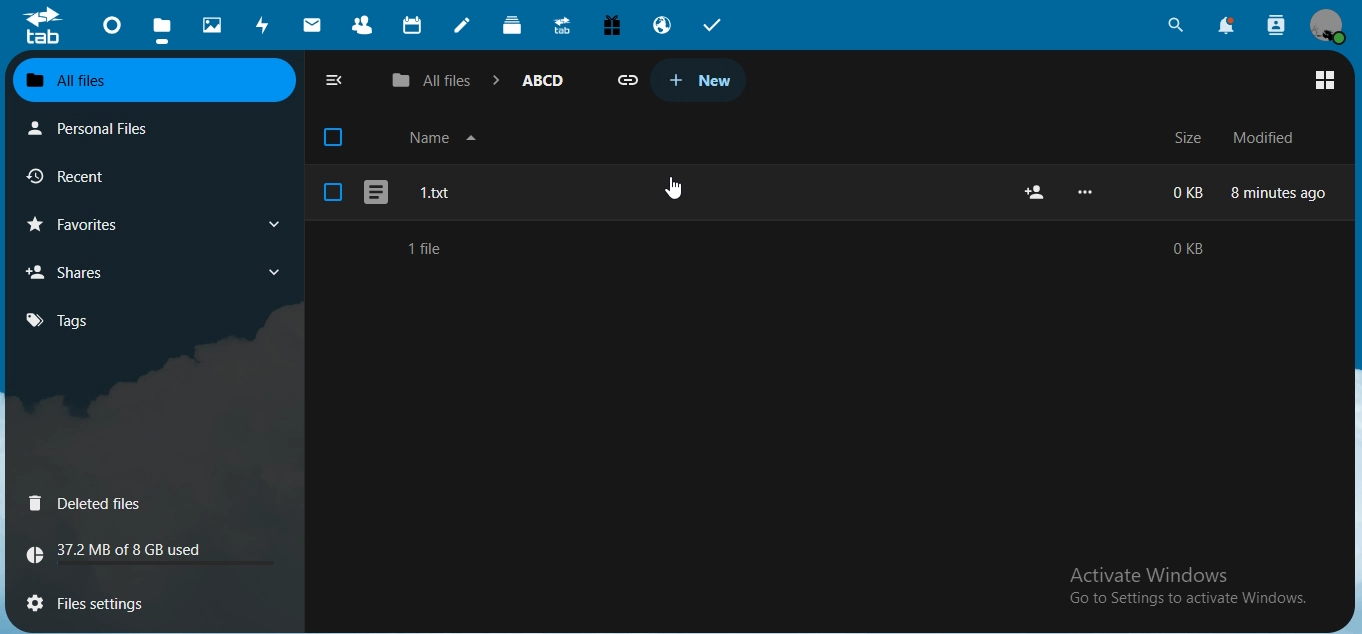 Image resolution: width=1362 pixels, height=634 pixels. Describe the element at coordinates (312, 24) in the screenshot. I see `mail` at that location.